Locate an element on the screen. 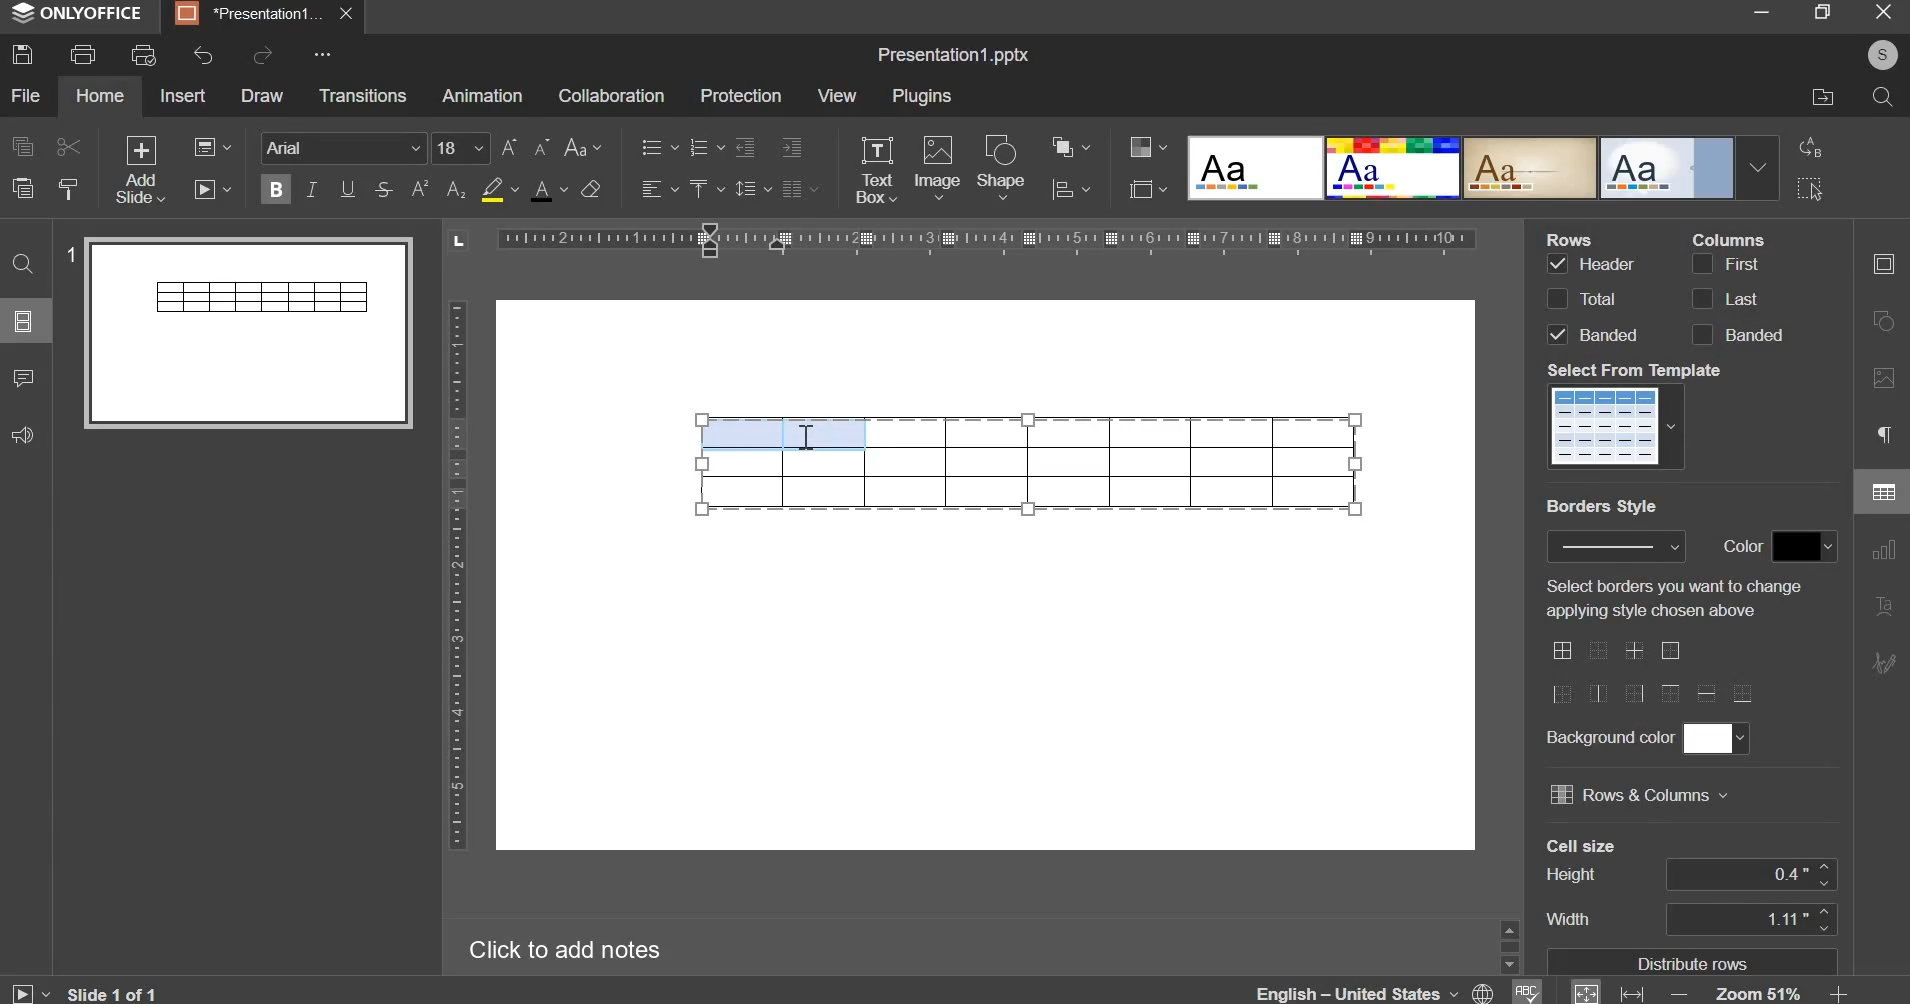  transitions is located at coordinates (363, 94).